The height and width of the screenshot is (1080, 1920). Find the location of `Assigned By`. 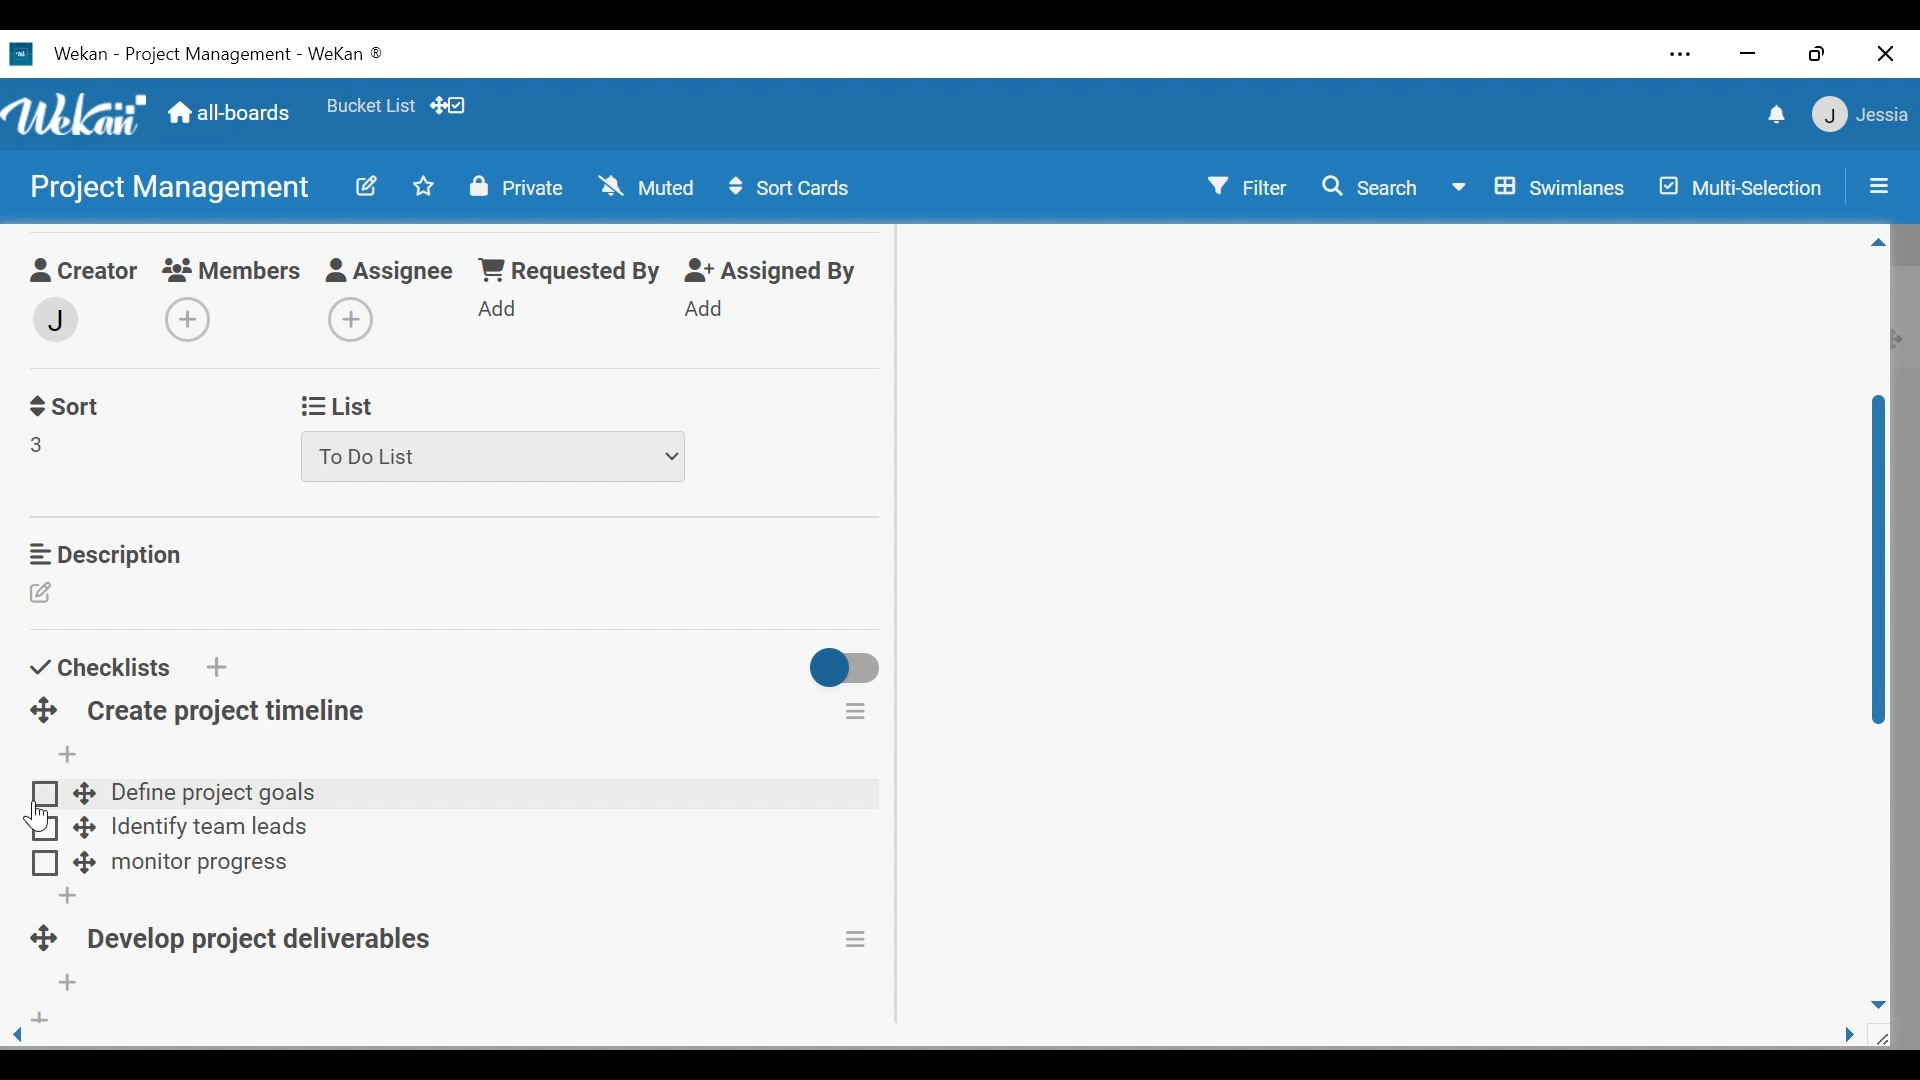

Assigned By is located at coordinates (772, 271).